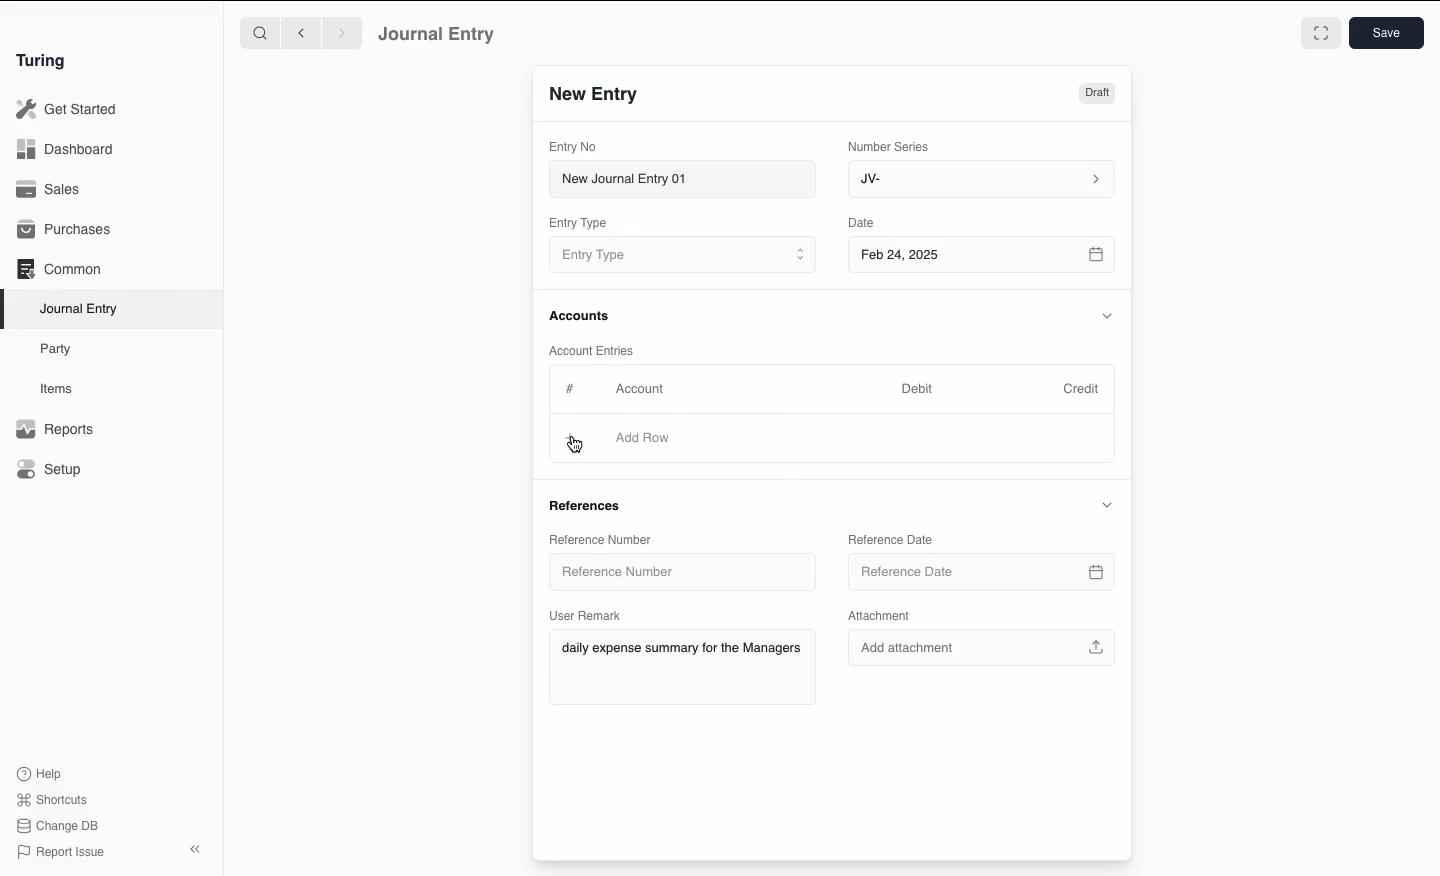 The image size is (1440, 876). Describe the element at coordinates (682, 254) in the screenshot. I see `Entry Type` at that location.